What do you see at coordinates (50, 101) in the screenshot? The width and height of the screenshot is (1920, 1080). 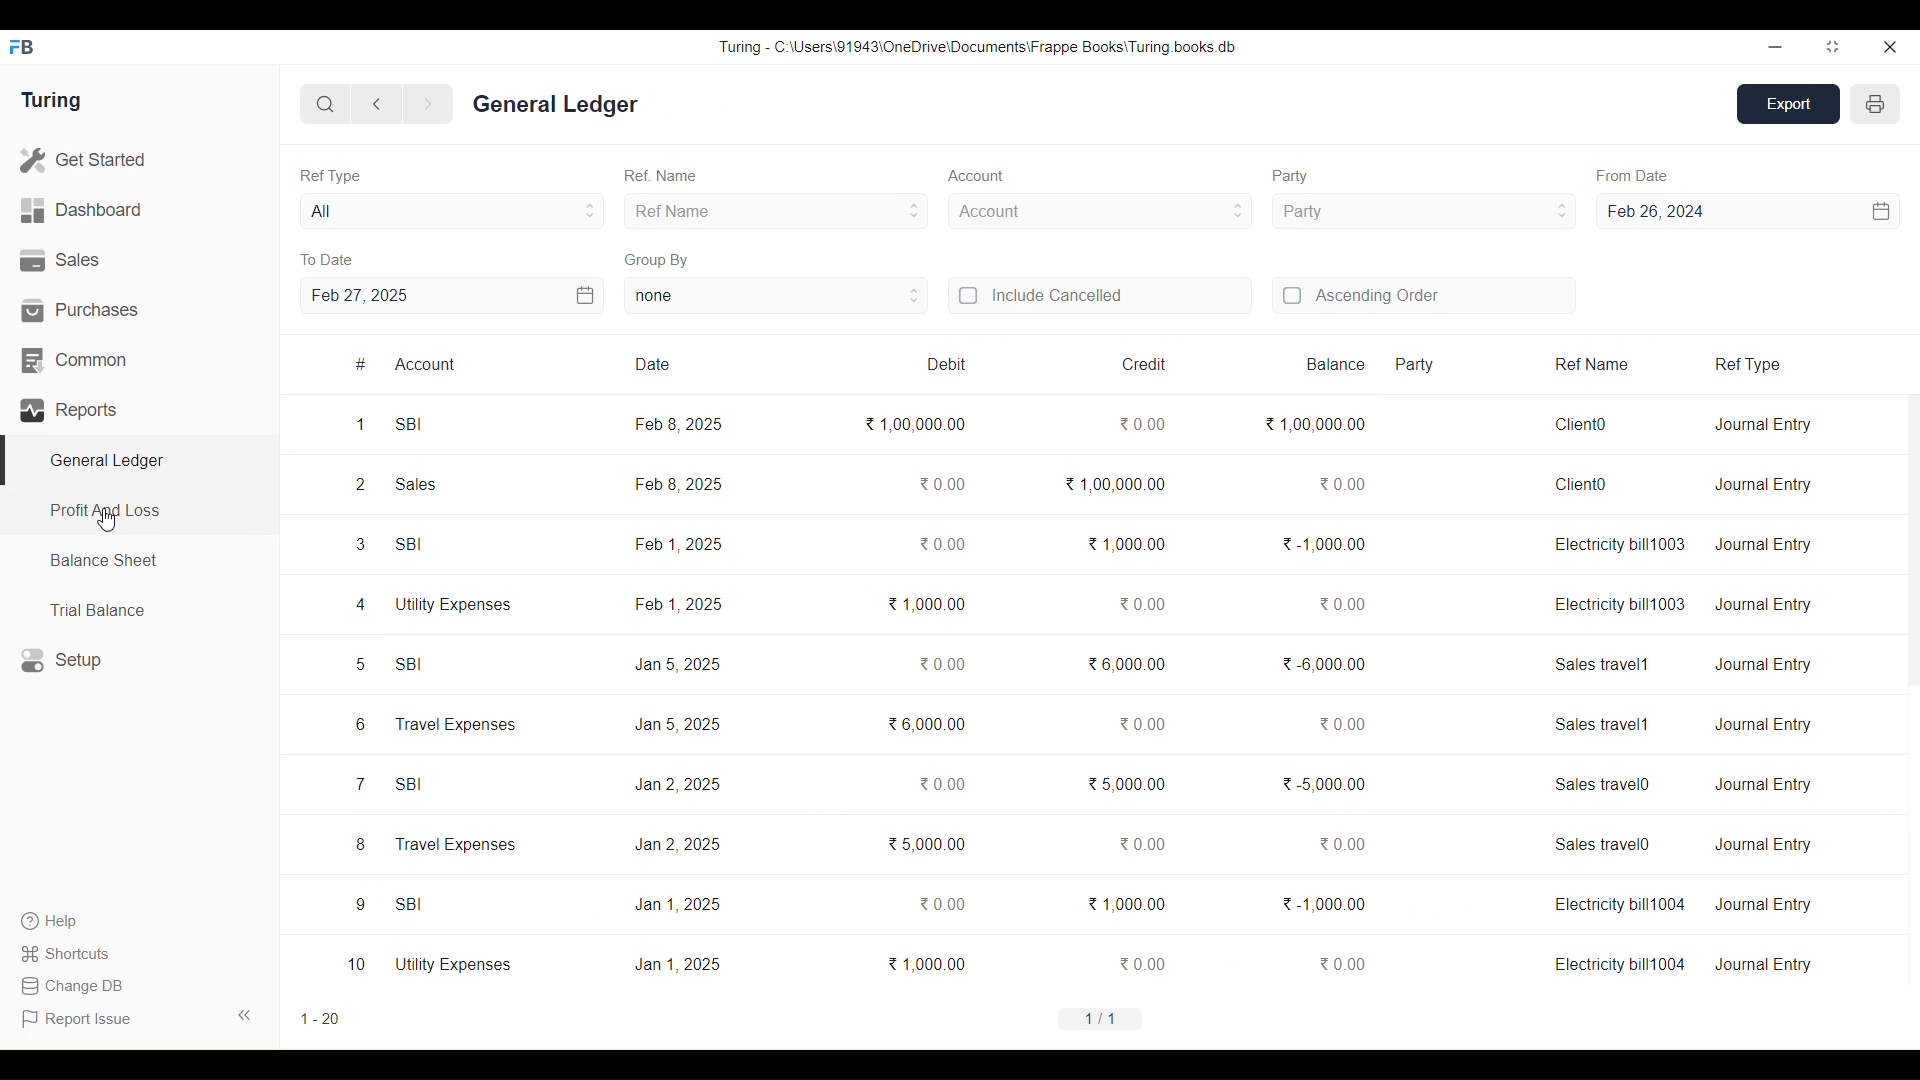 I see `Turing` at bounding box center [50, 101].